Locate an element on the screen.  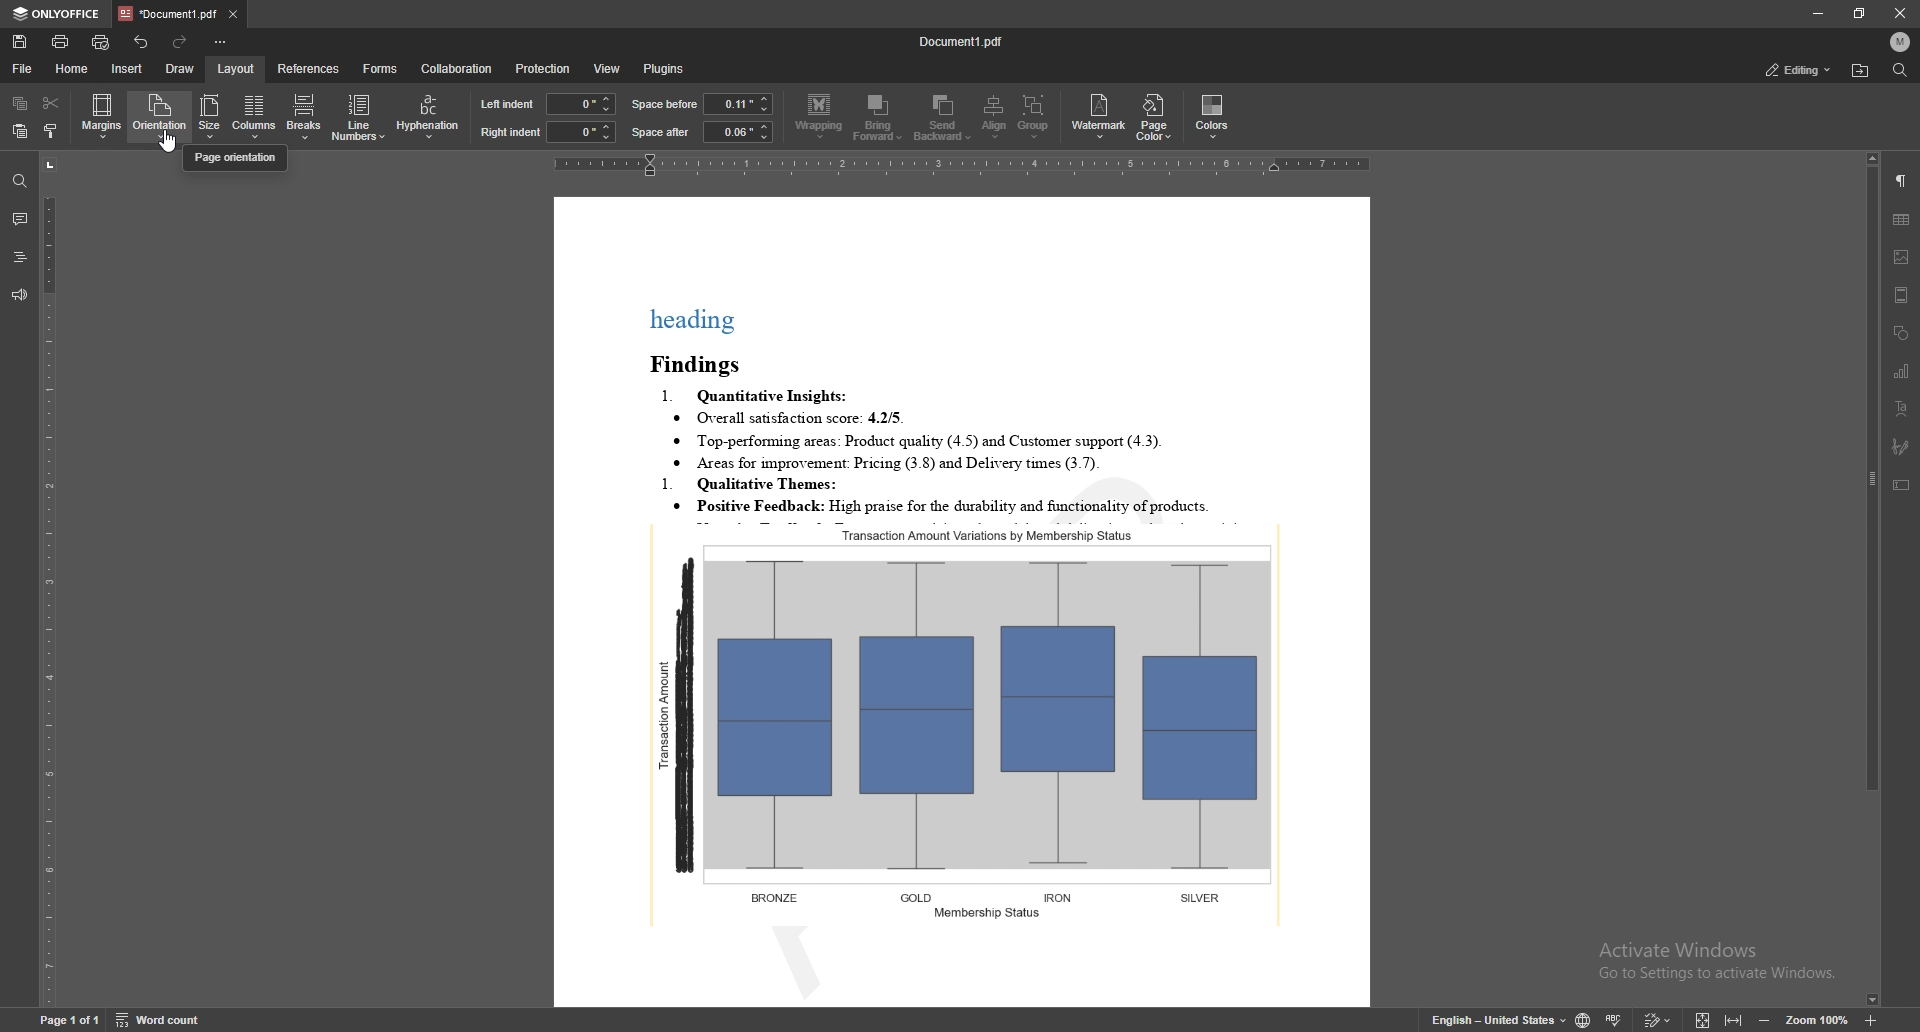
colors is located at coordinates (1213, 115).